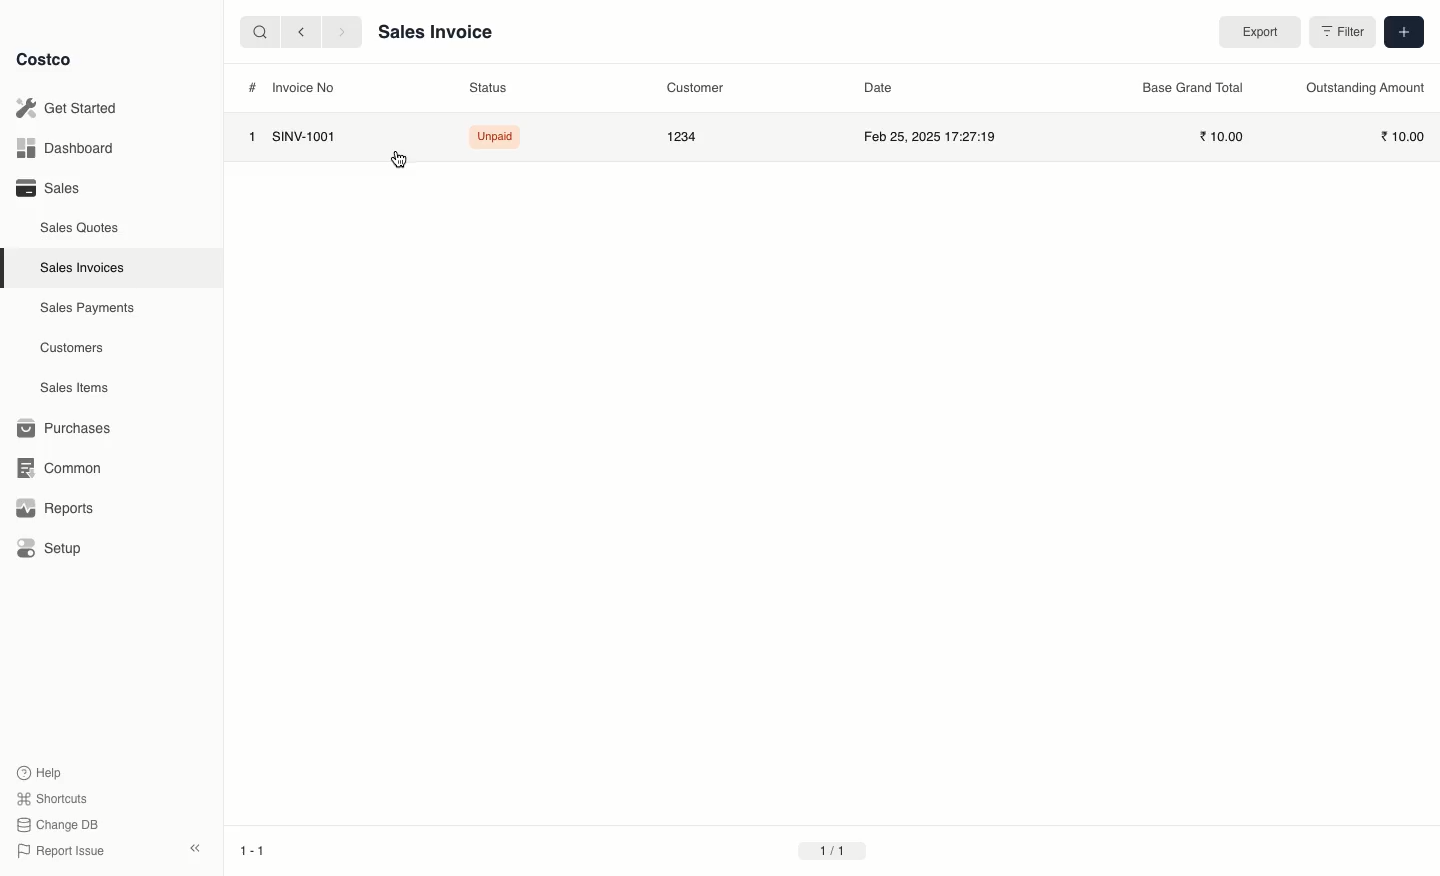 This screenshot has height=876, width=1440. I want to click on Common, so click(62, 469).